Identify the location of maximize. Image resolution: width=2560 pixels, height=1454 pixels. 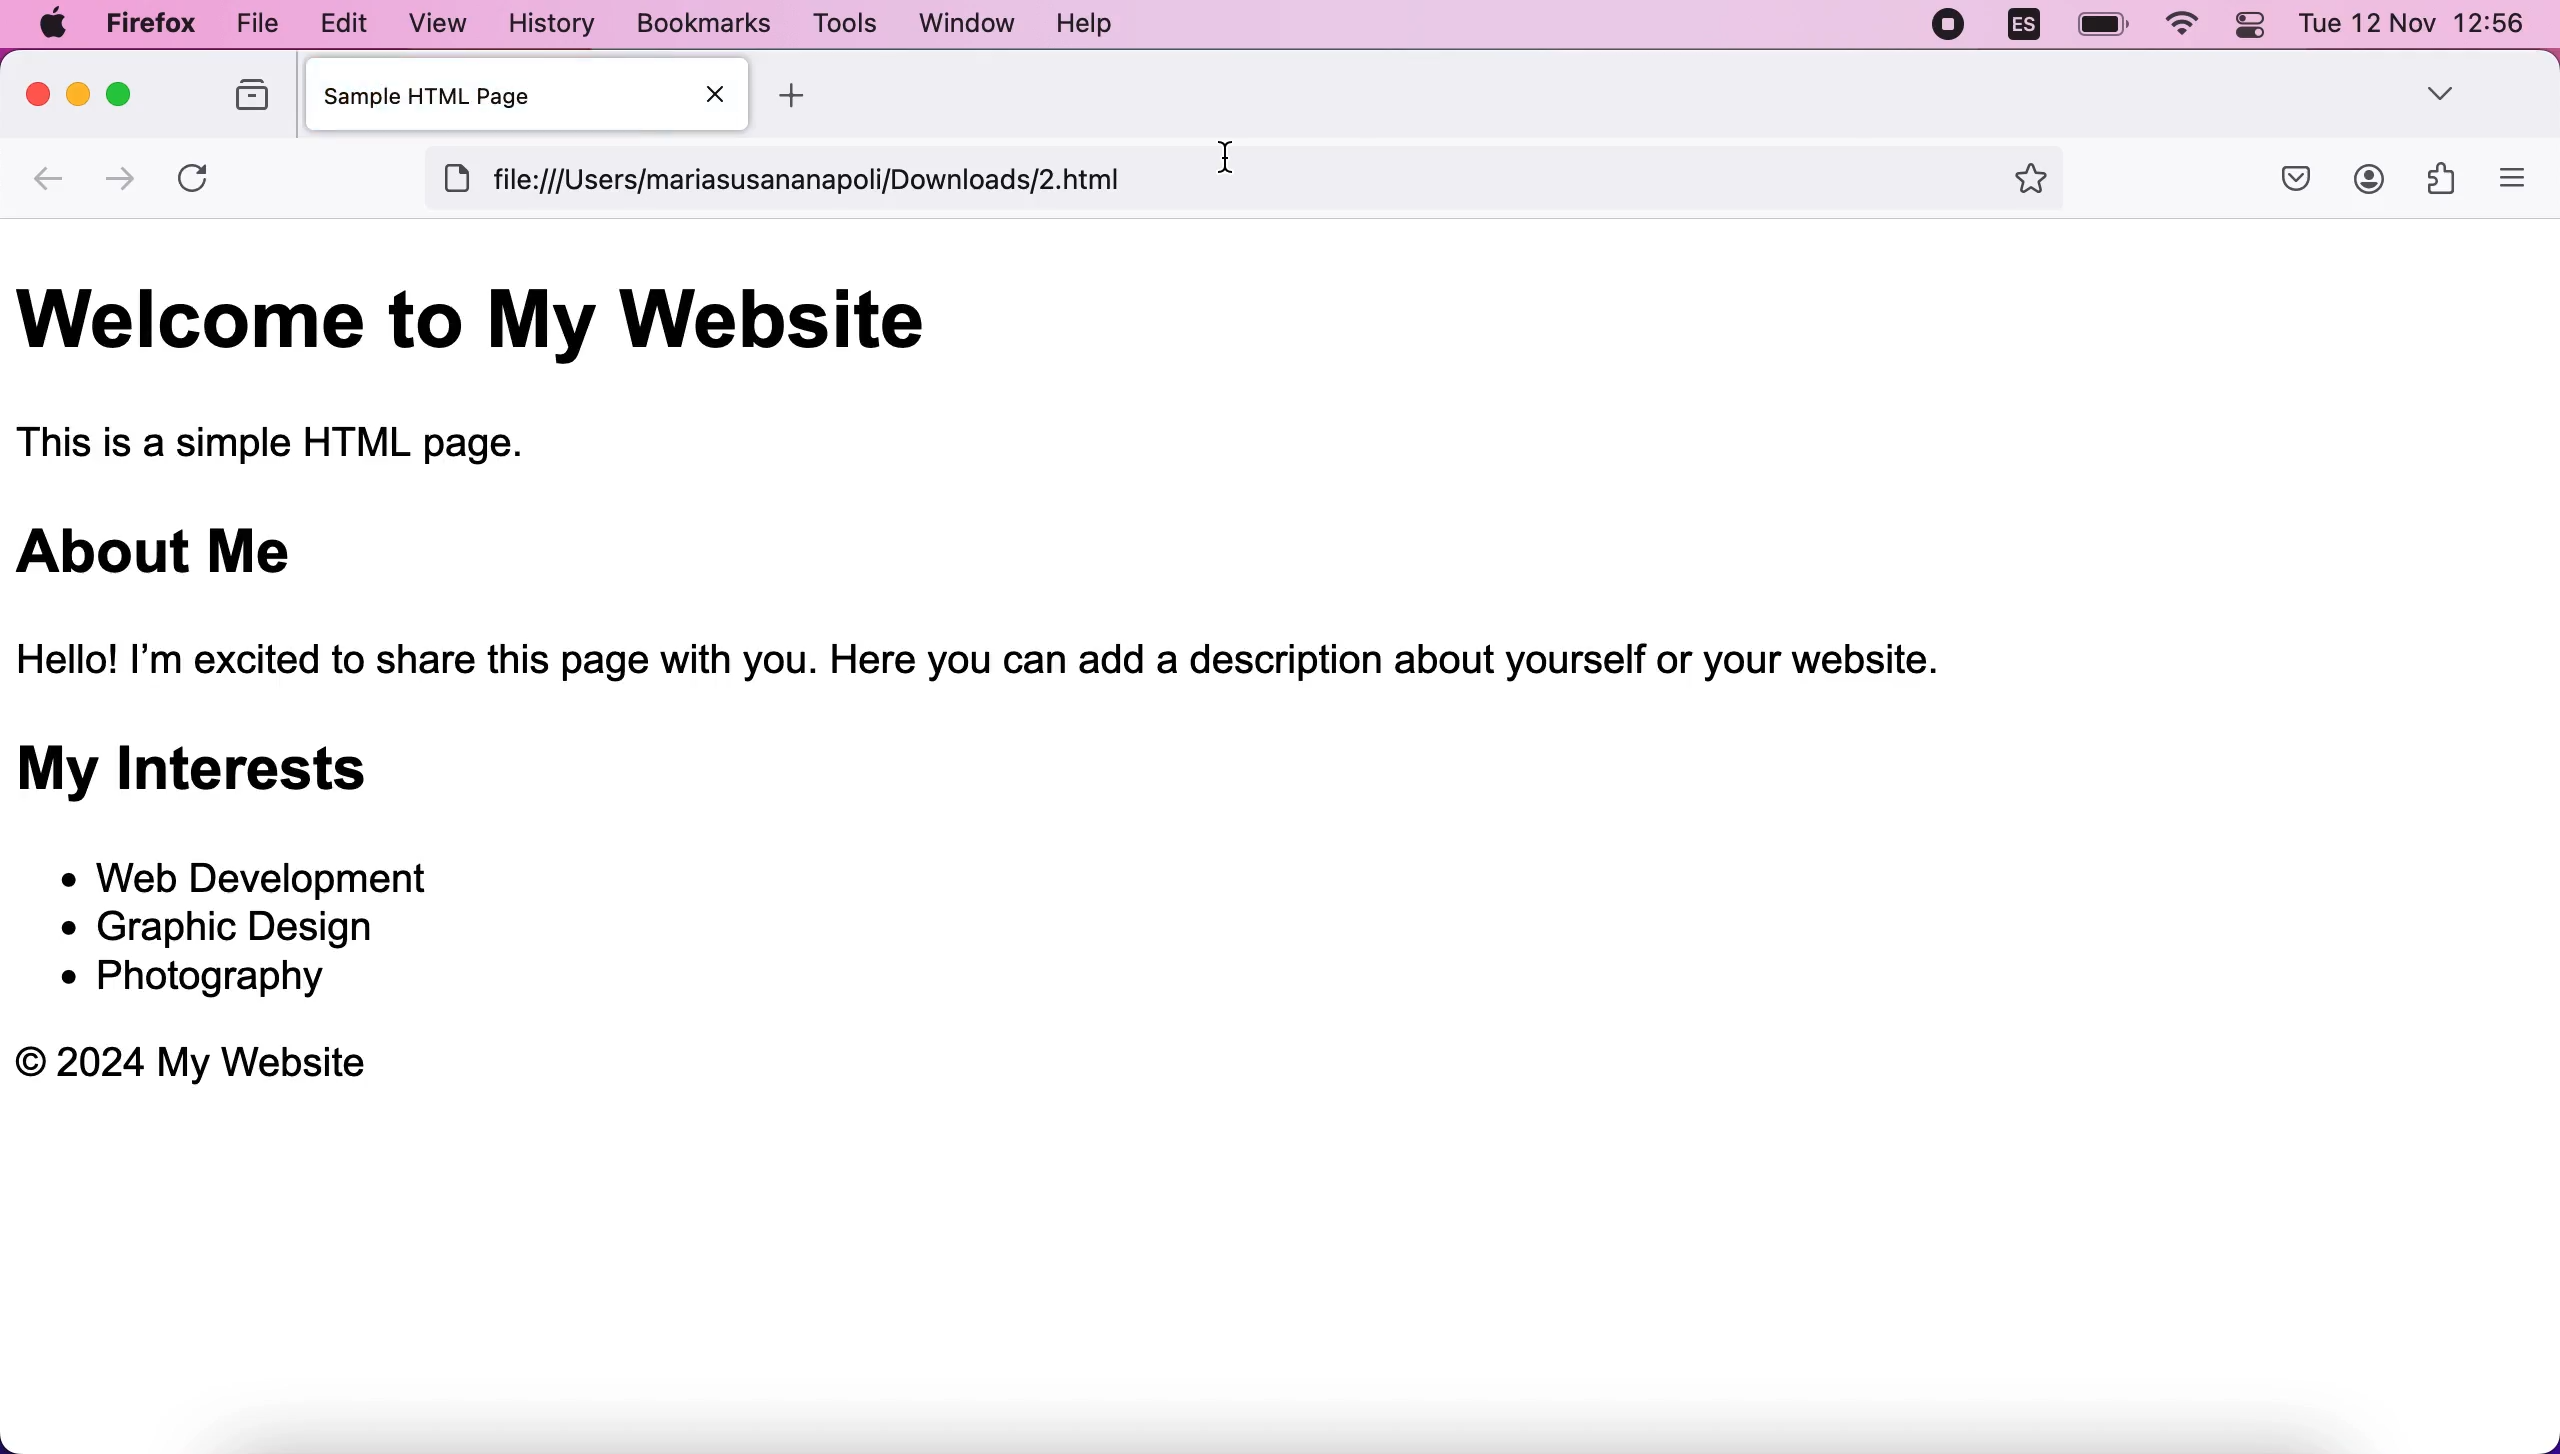
(130, 100).